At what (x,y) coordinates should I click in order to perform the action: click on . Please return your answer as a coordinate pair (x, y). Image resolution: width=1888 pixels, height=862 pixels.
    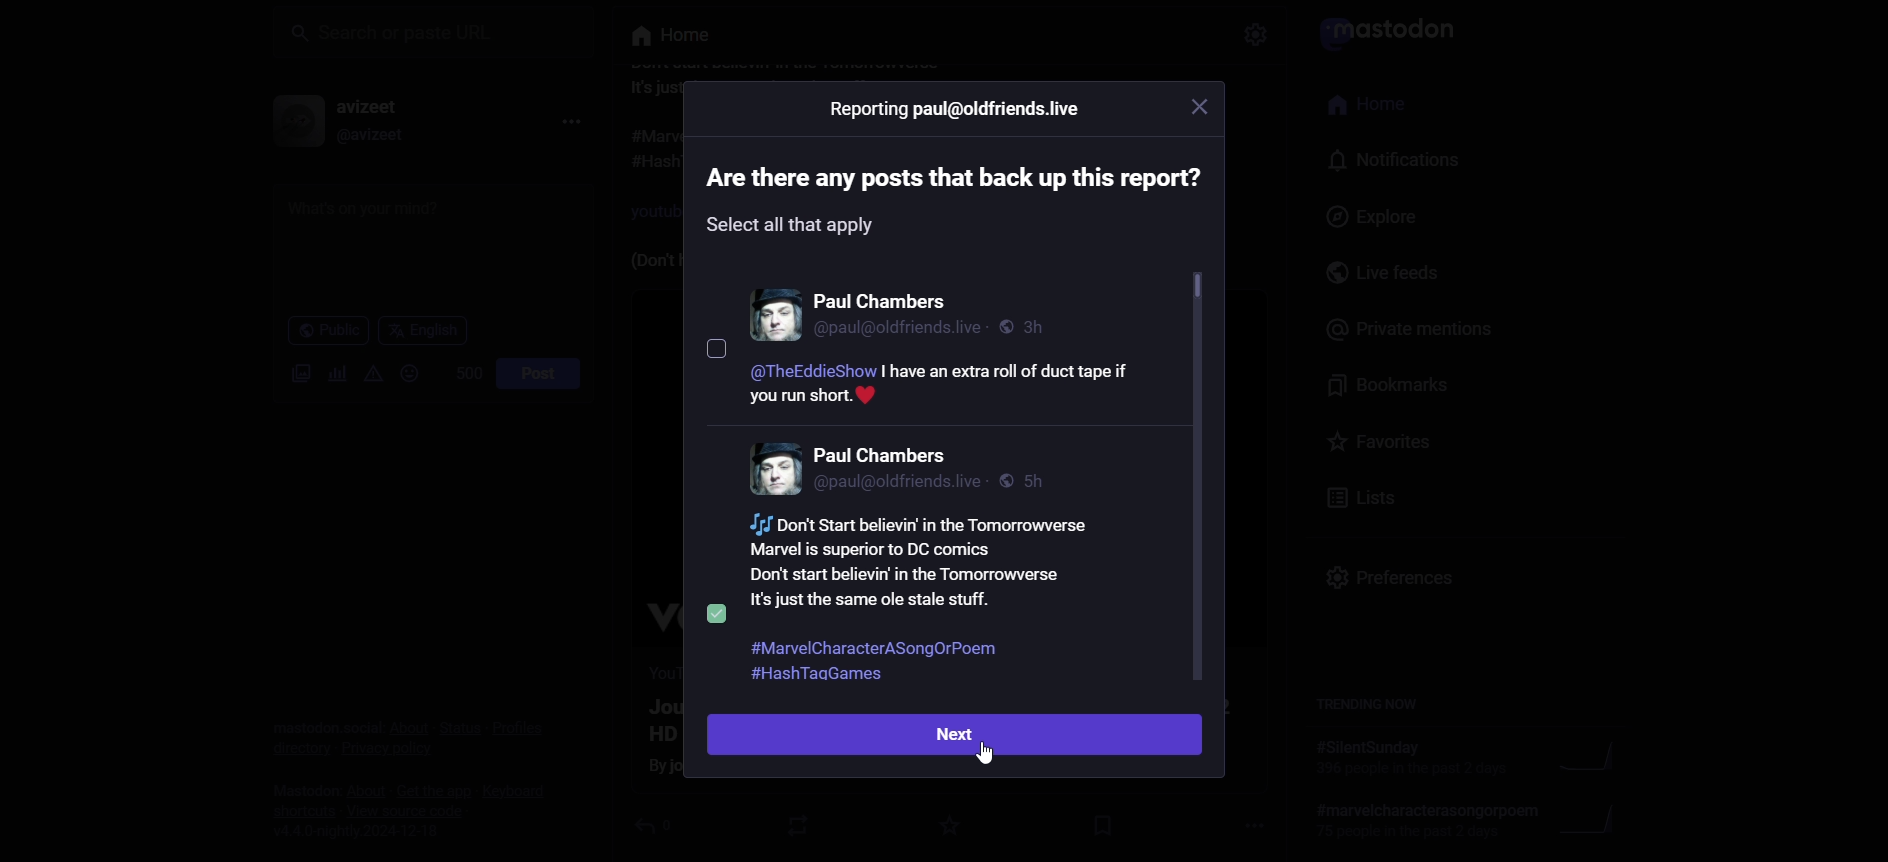
    Looking at the image, I should click on (1027, 325).